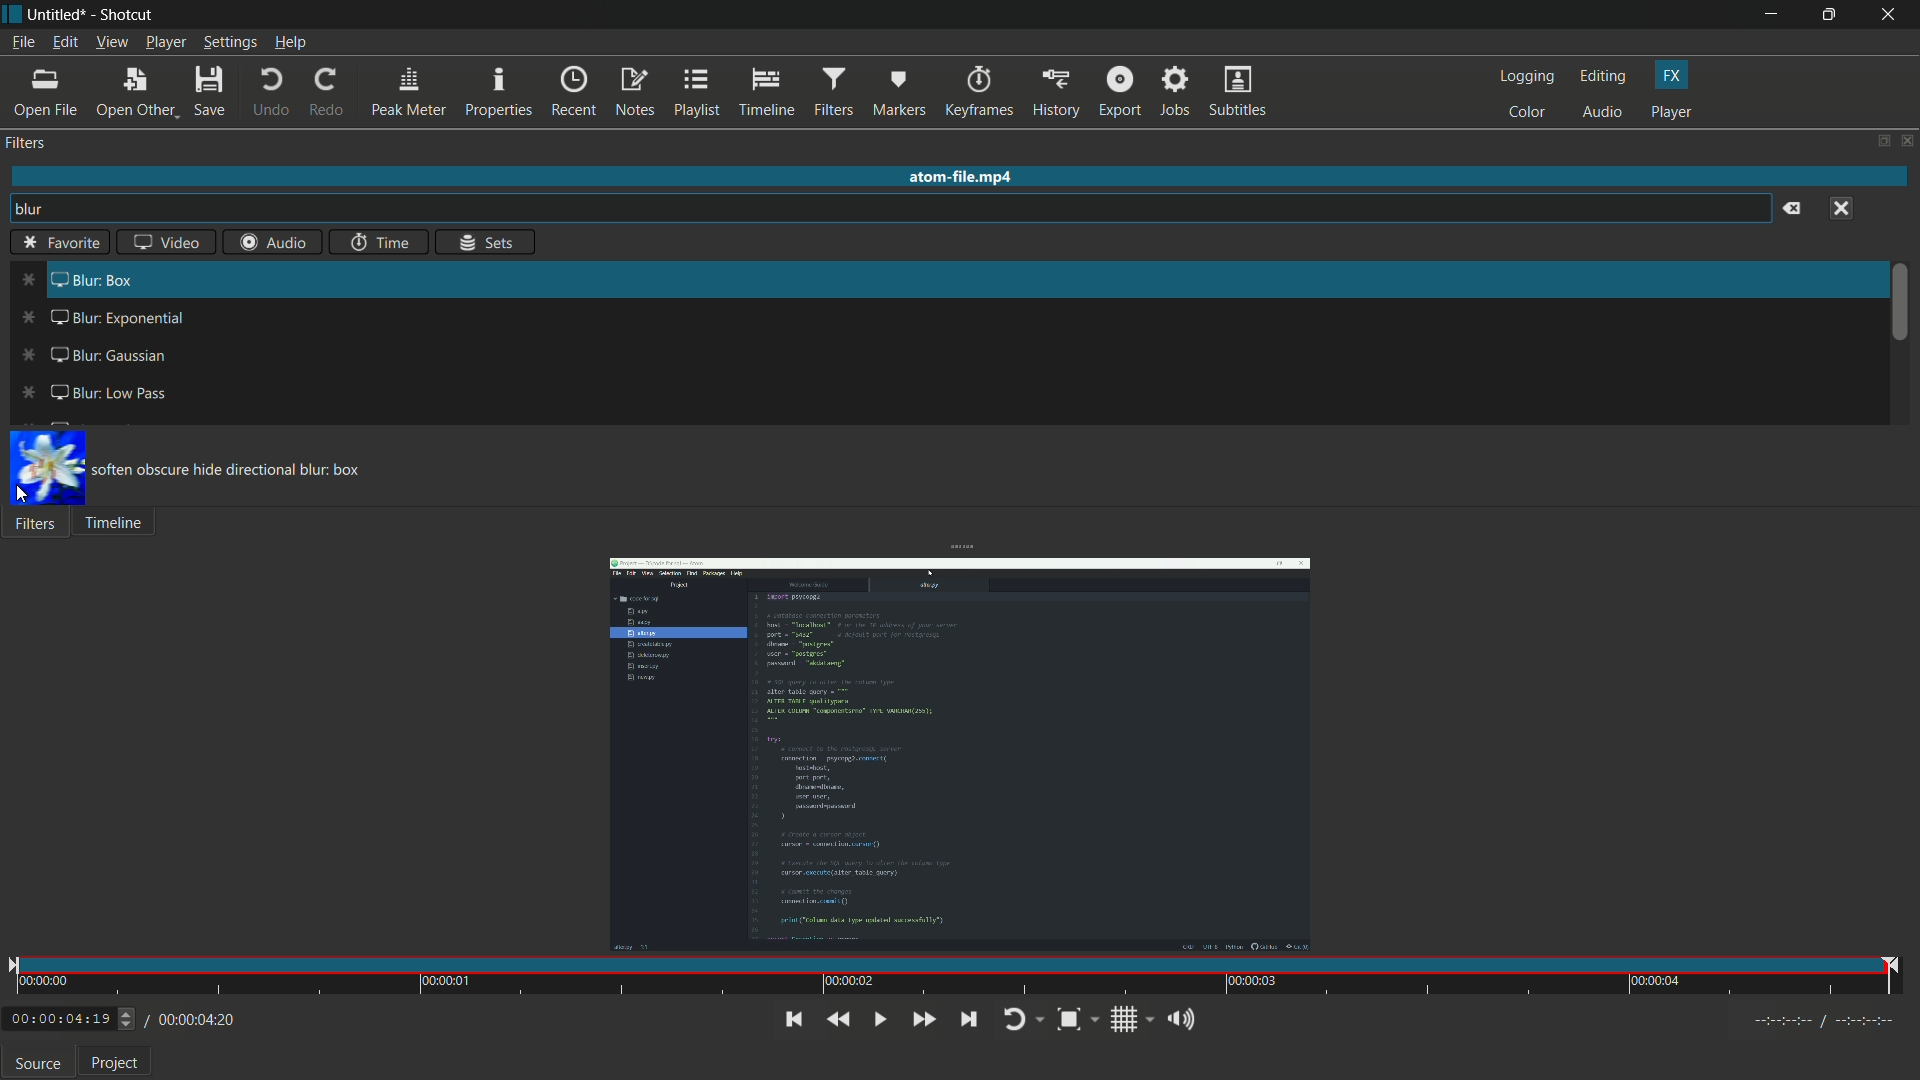  Describe the element at coordinates (23, 495) in the screenshot. I see `cursor` at that location.